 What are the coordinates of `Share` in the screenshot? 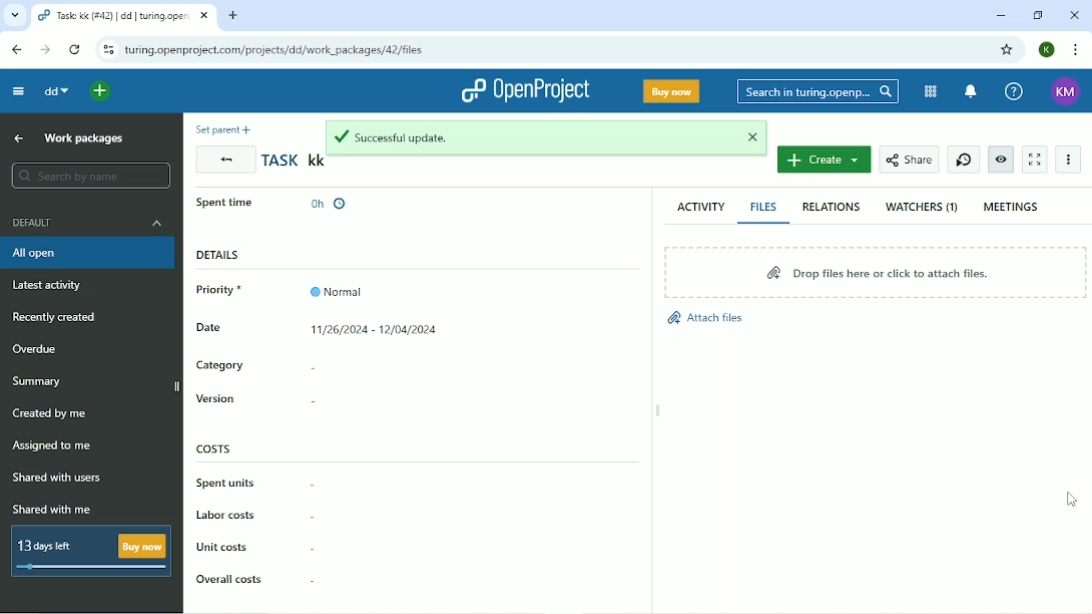 It's located at (907, 160).